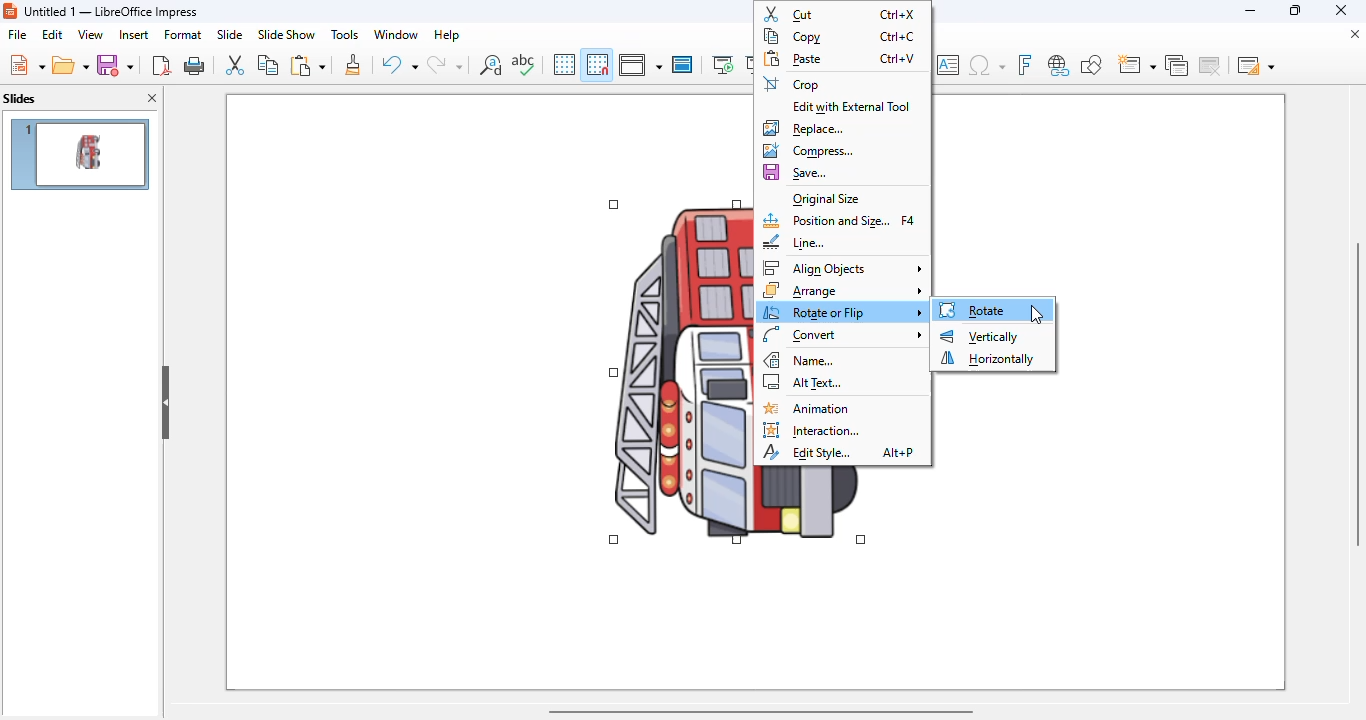 Image resolution: width=1366 pixels, height=720 pixels. Describe the element at coordinates (268, 65) in the screenshot. I see `copy` at that location.